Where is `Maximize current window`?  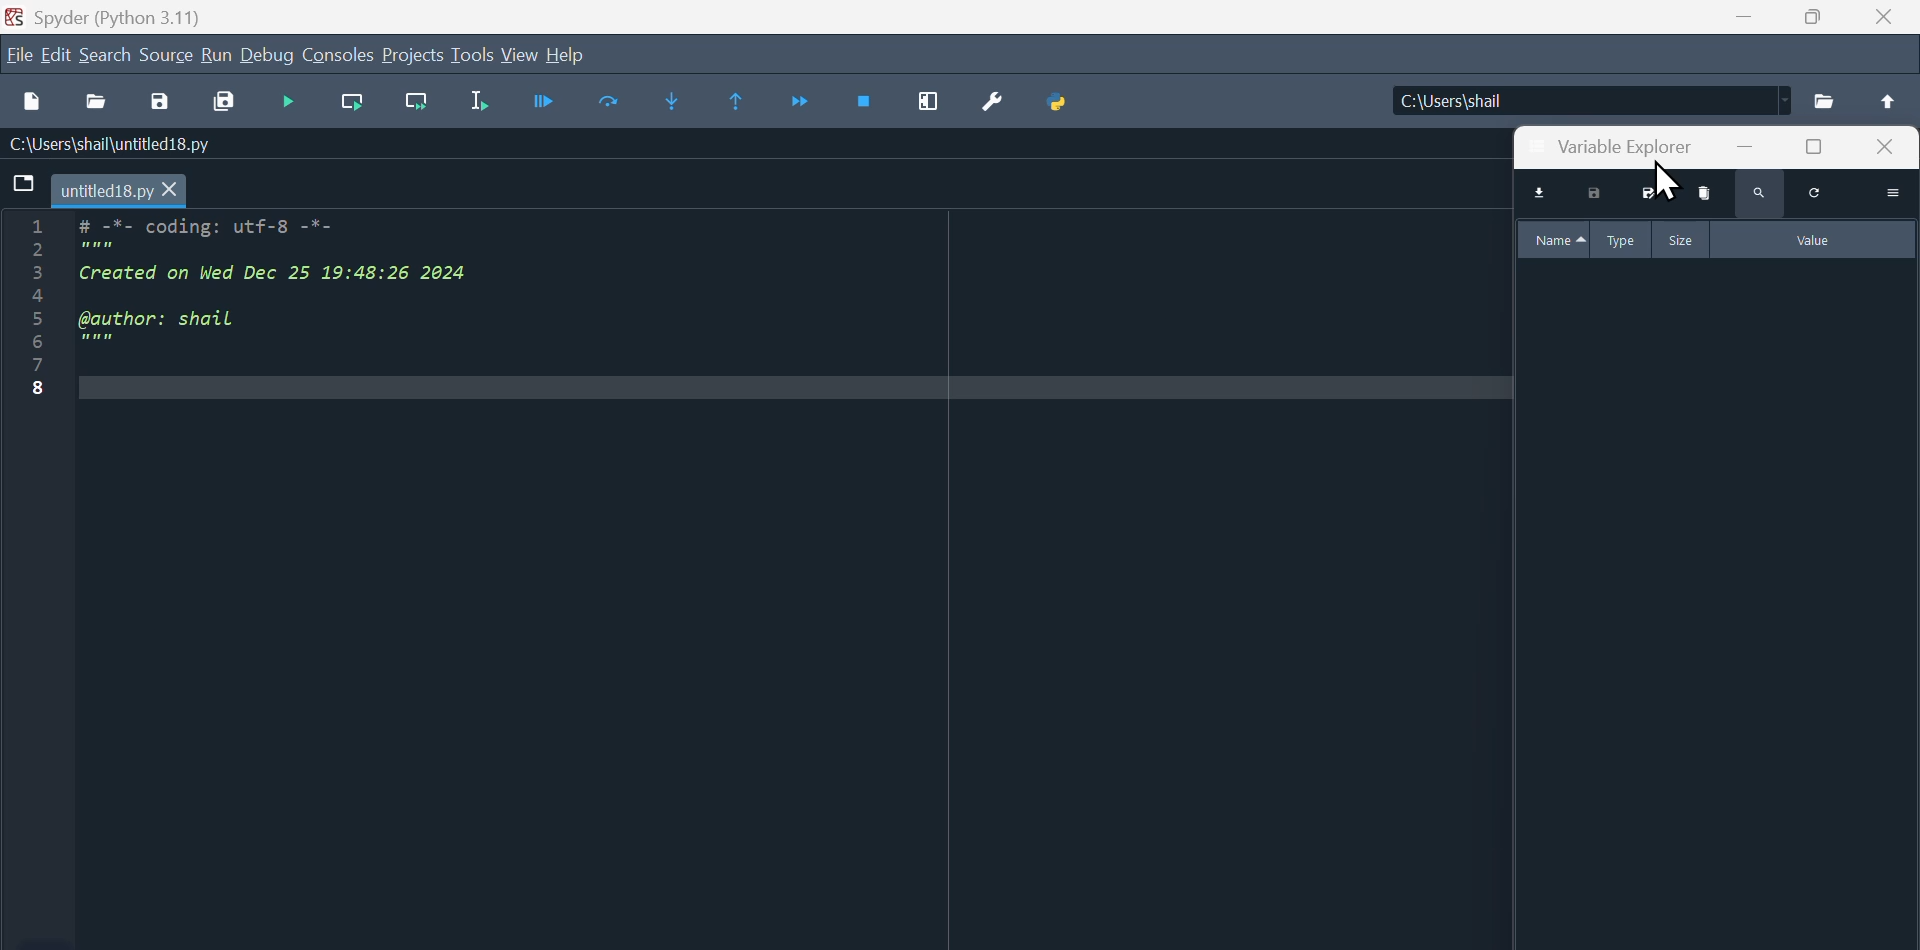 Maximize current window is located at coordinates (927, 107).